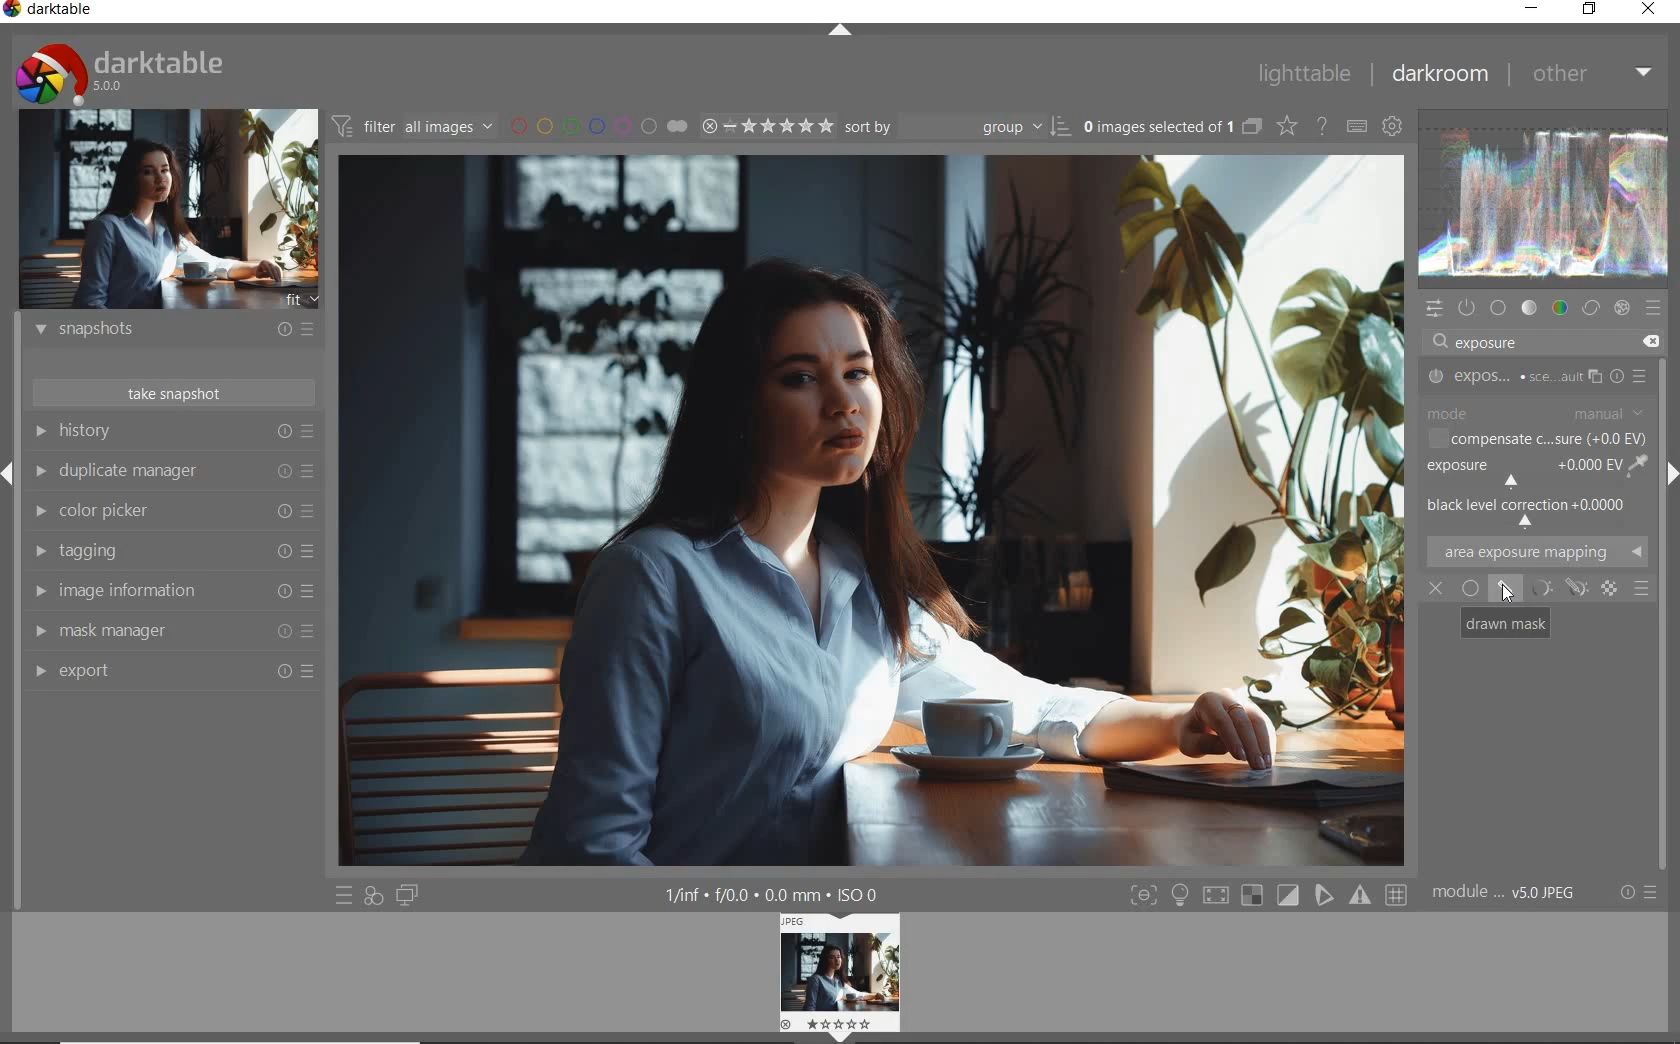  What do you see at coordinates (170, 629) in the screenshot?
I see `mask manager` at bounding box center [170, 629].